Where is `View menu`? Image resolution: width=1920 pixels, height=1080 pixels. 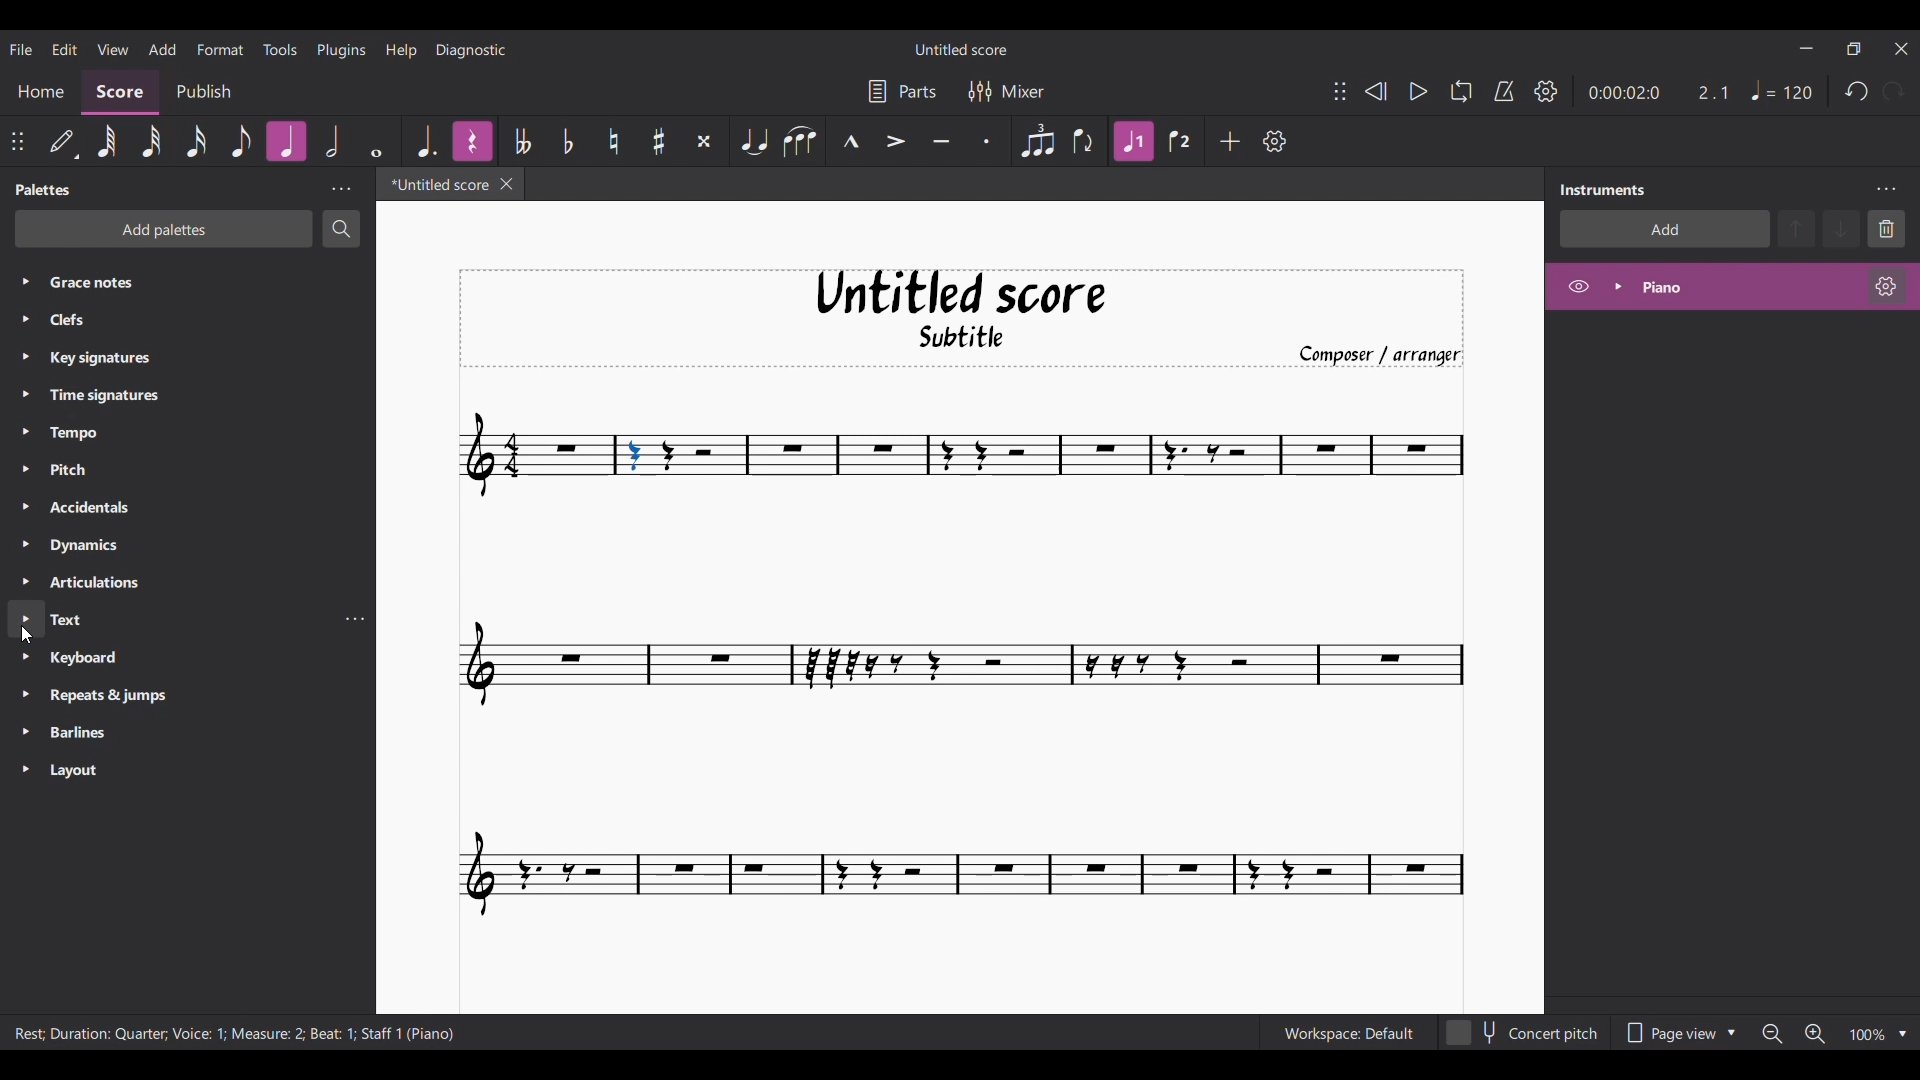
View menu is located at coordinates (114, 50).